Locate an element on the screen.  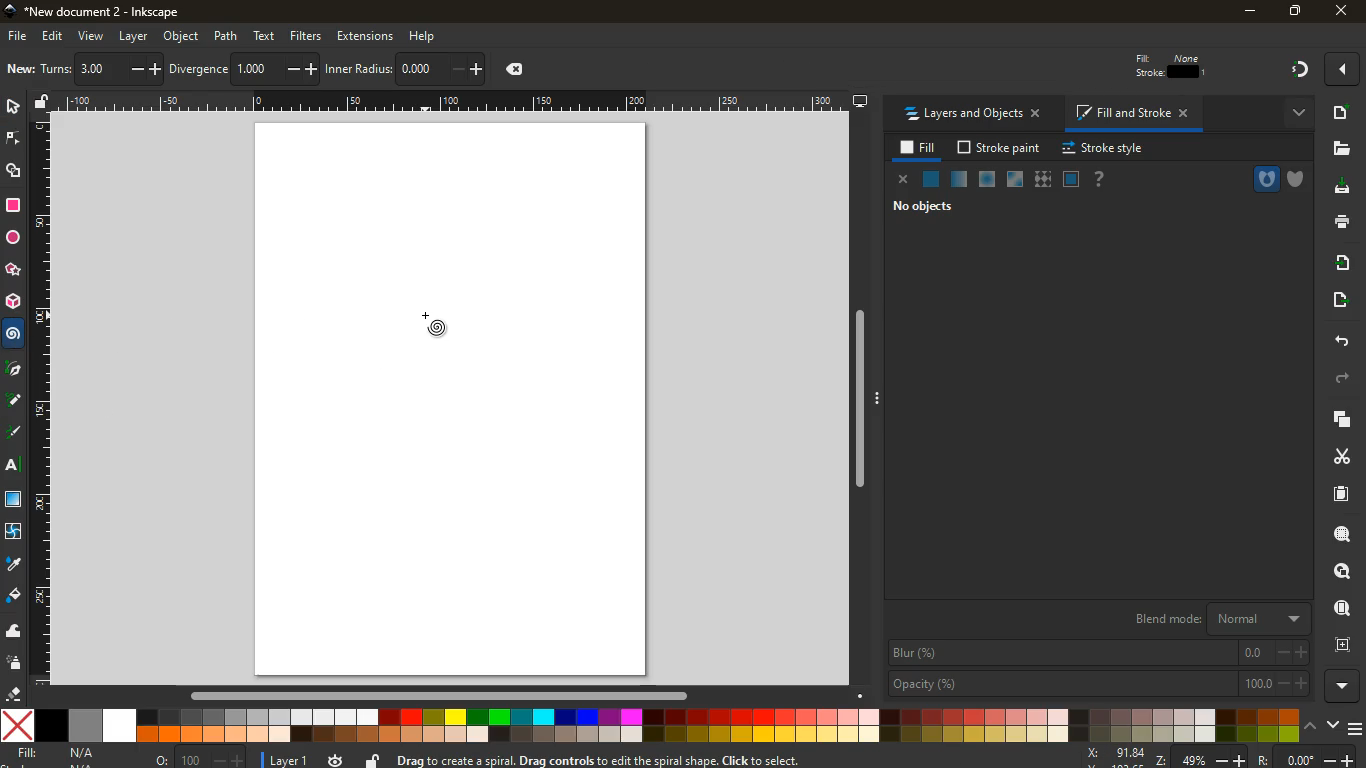
screen is located at coordinates (1072, 180).